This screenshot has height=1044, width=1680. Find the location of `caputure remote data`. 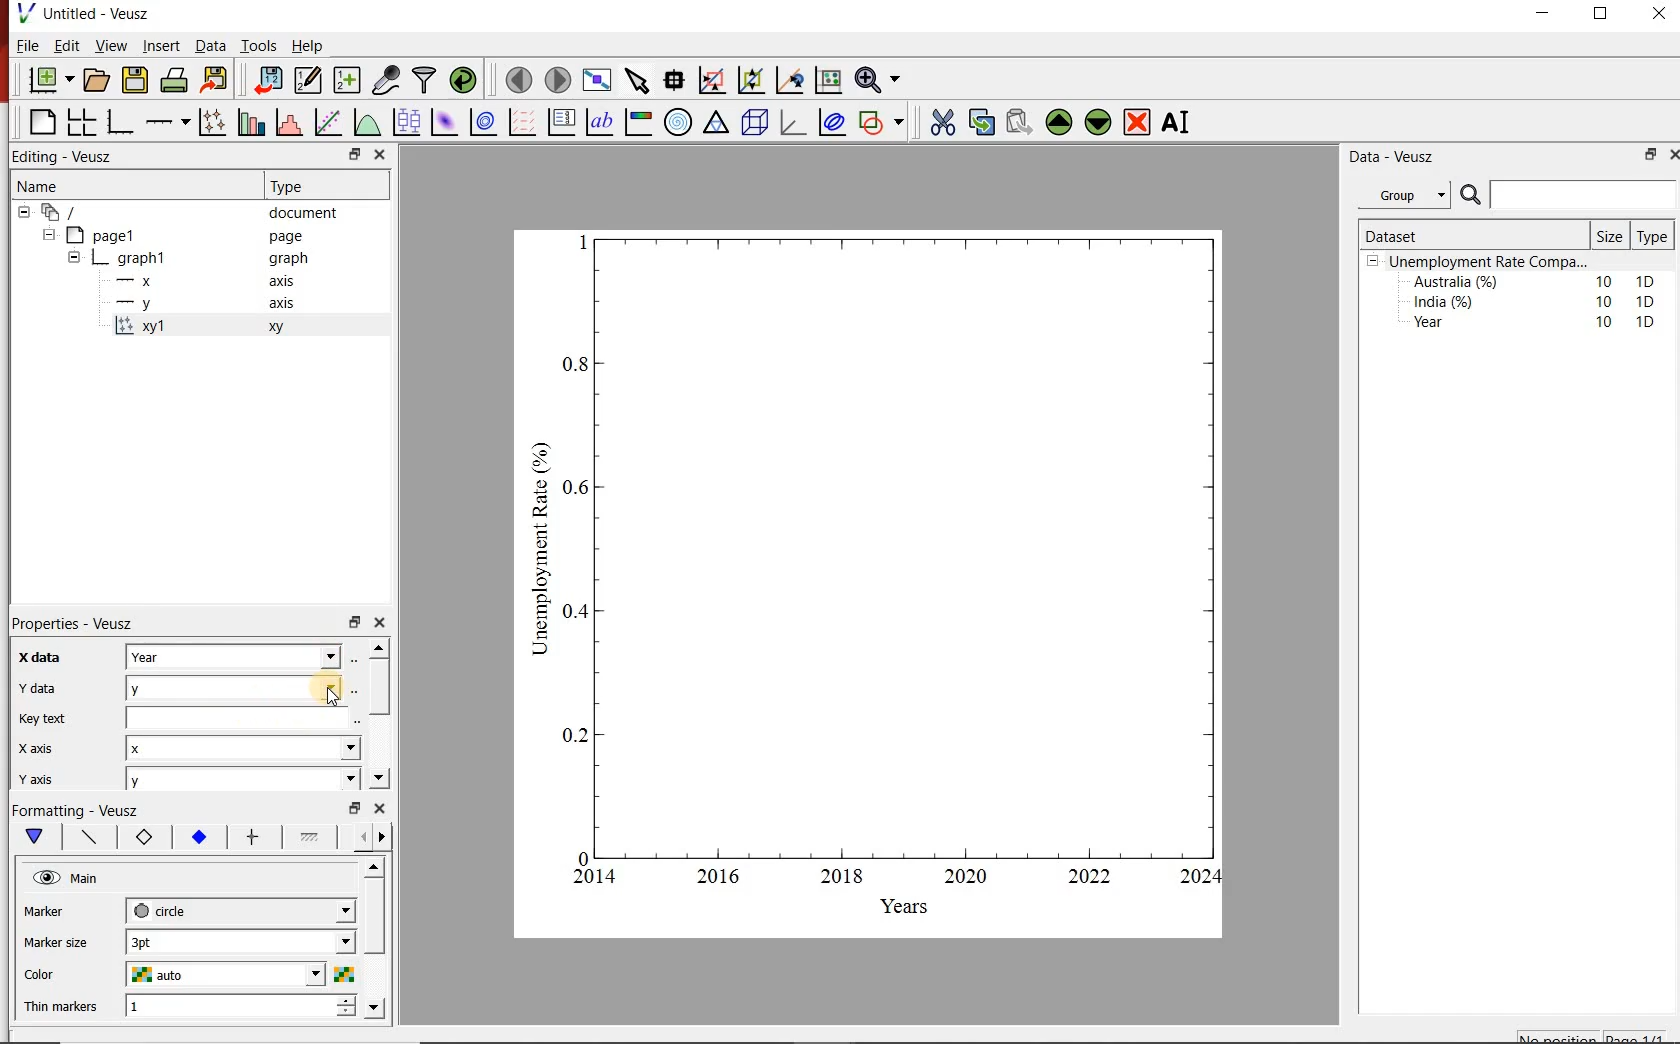

caputure remote data is located at coordinates (388, 79).